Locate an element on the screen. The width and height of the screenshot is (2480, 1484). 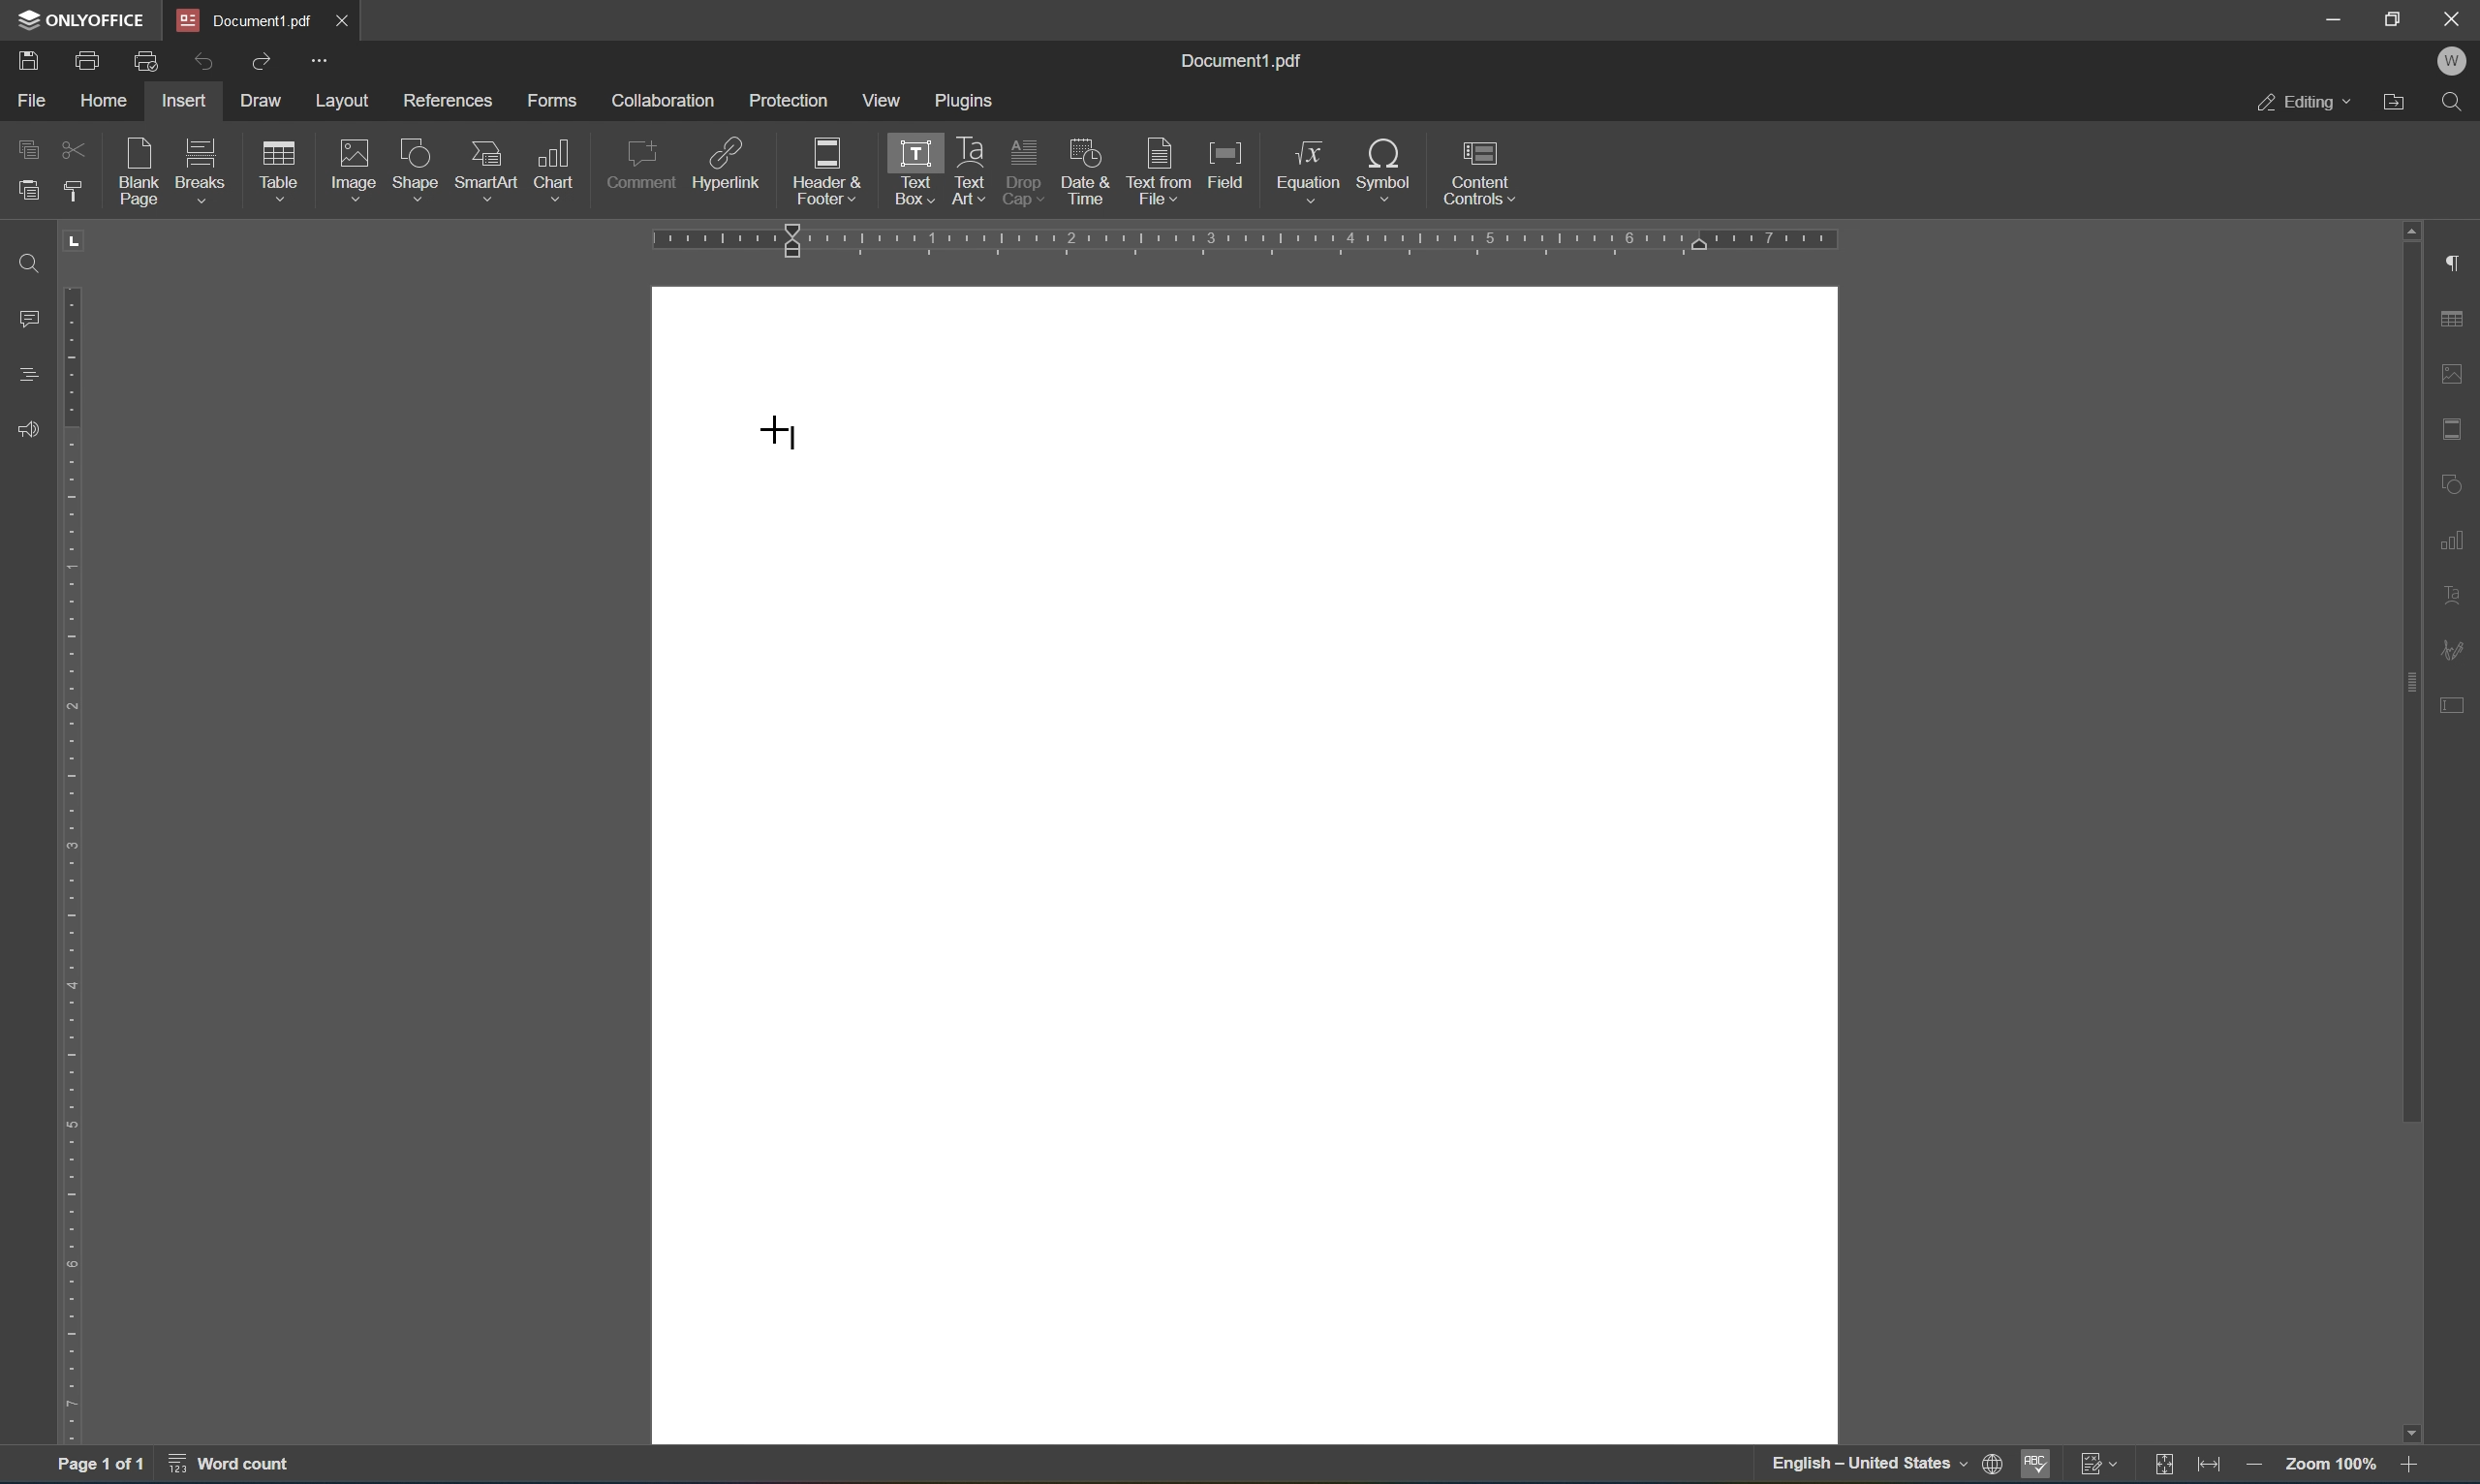
Shape settings is located at coordinates (2454, 482).